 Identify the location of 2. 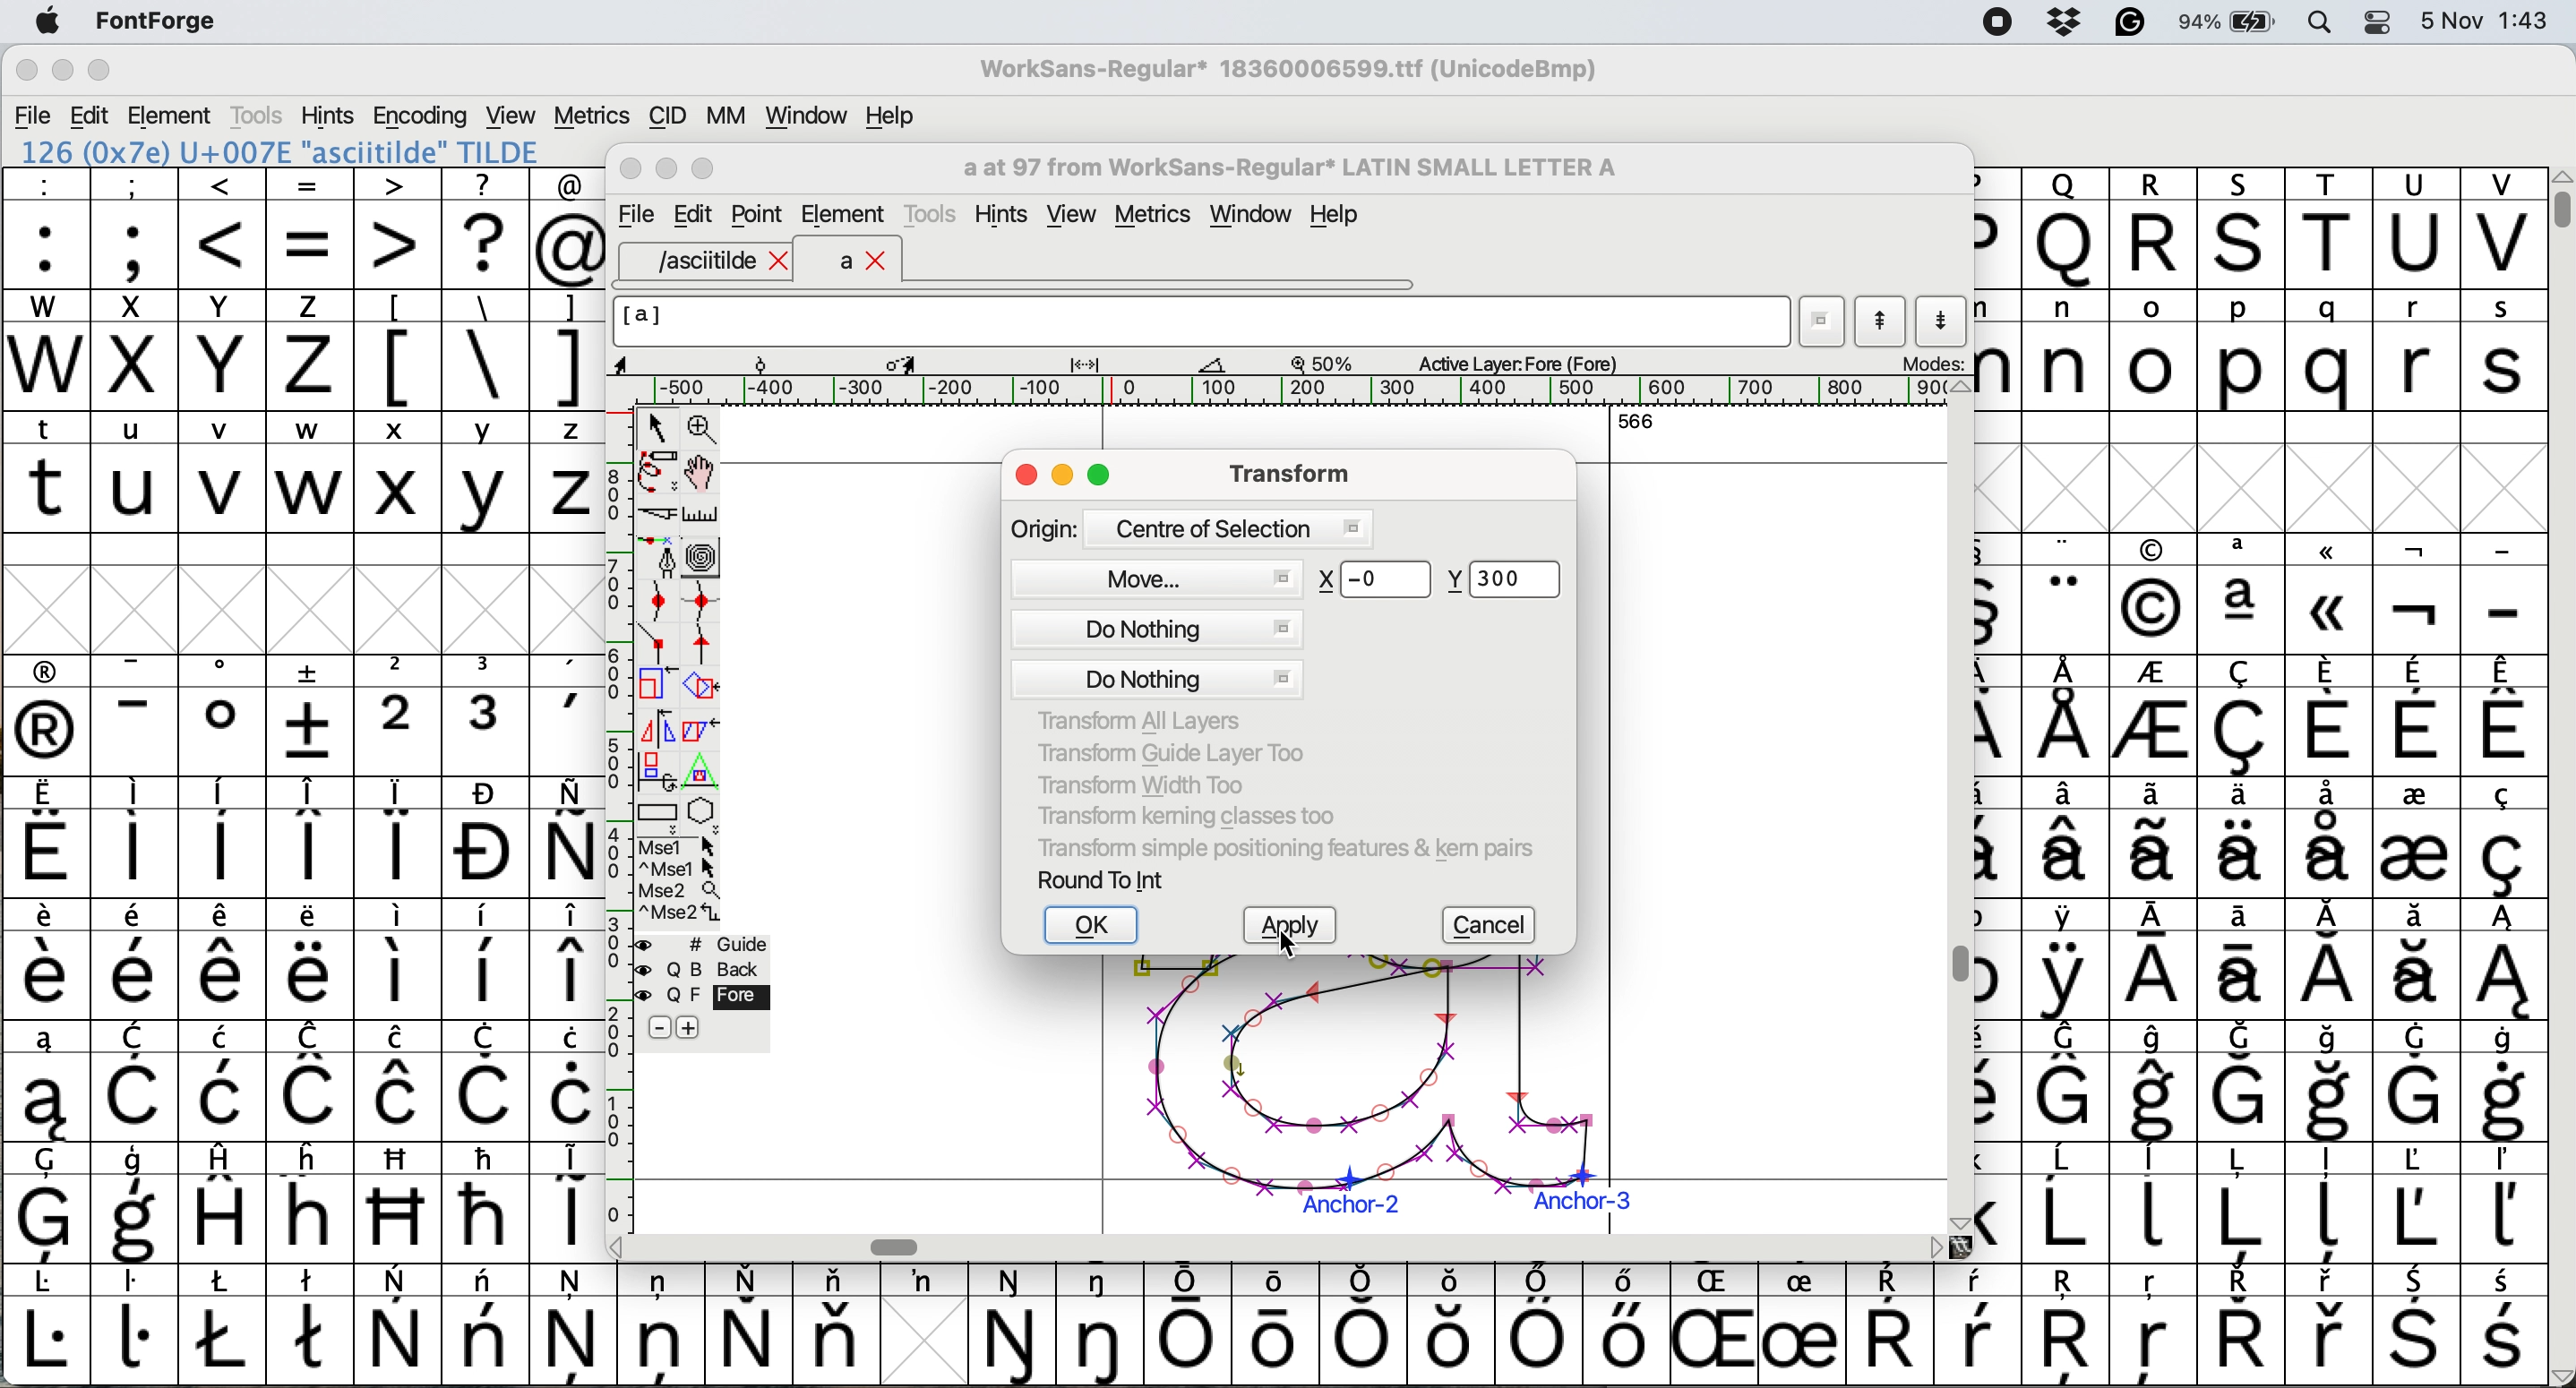
(399, 715).